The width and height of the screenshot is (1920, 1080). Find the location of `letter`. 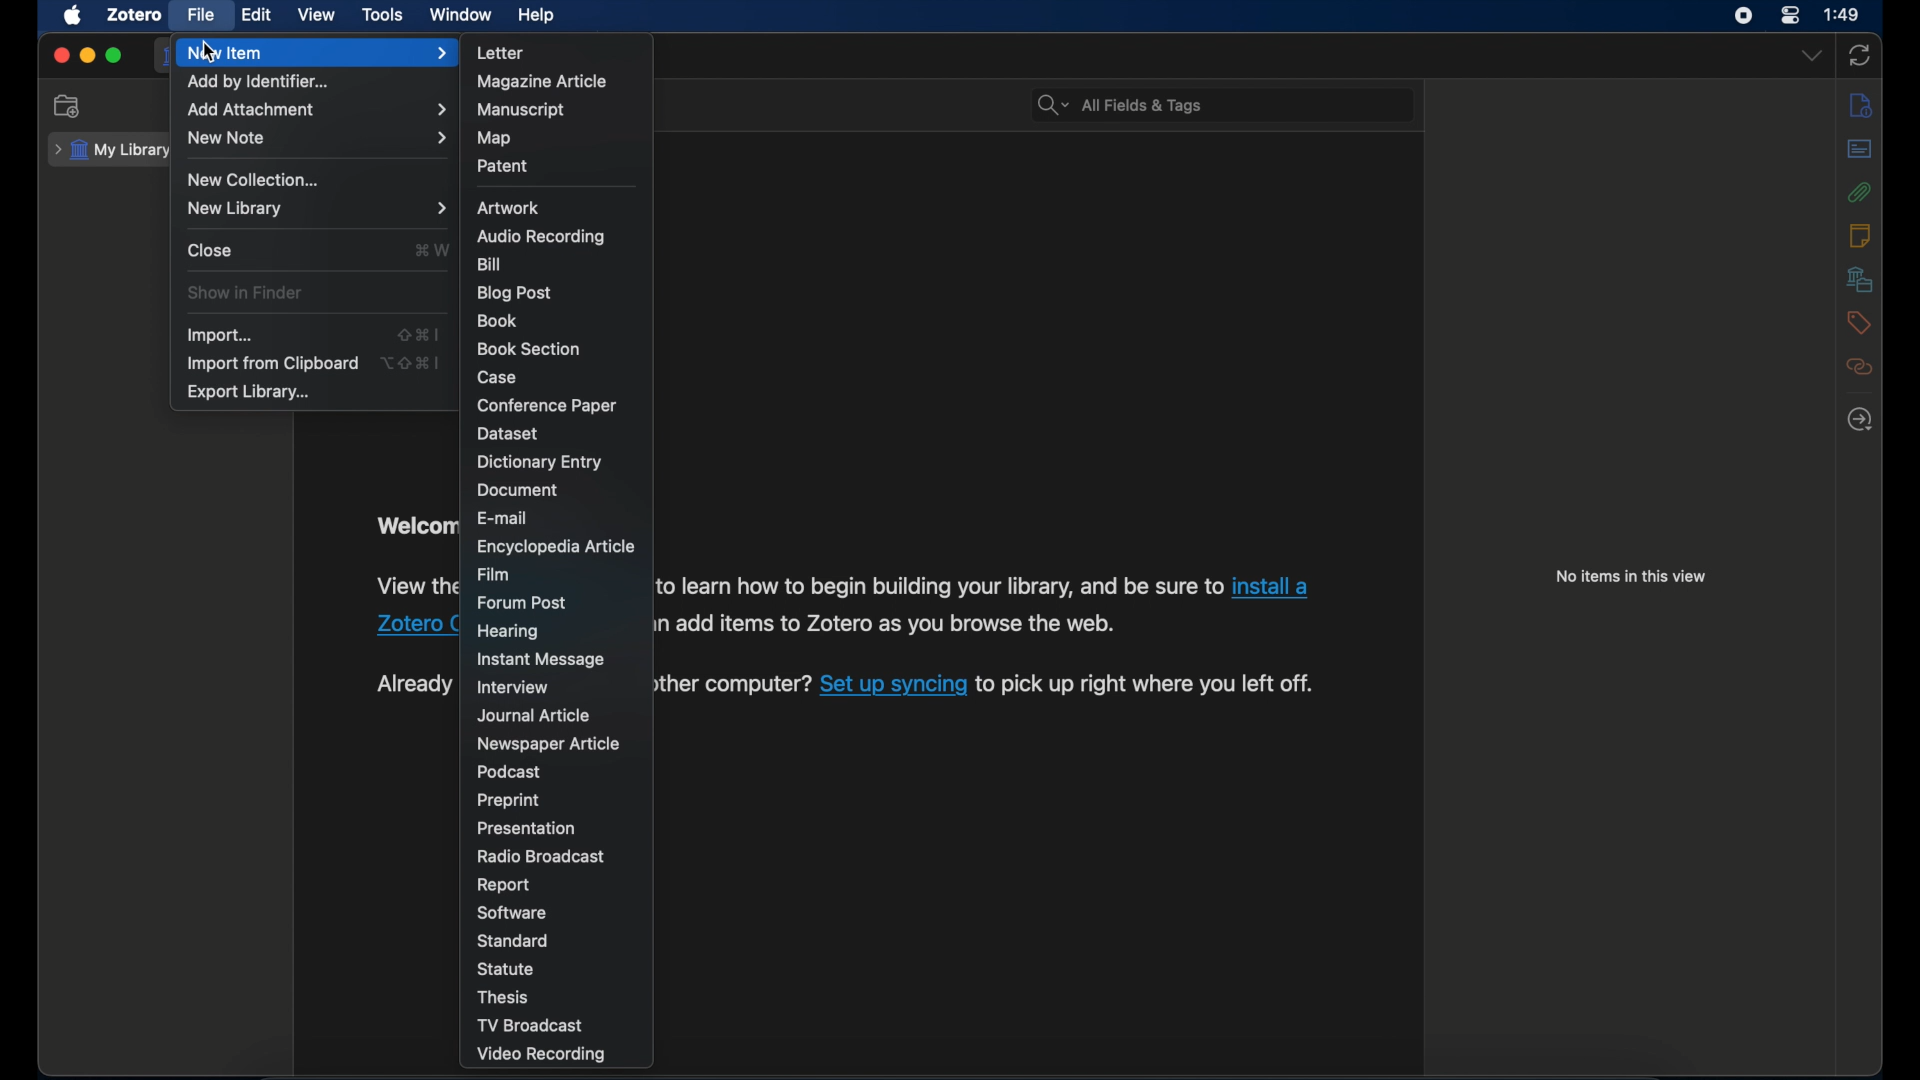

letter is located at coordinates (499, 53).